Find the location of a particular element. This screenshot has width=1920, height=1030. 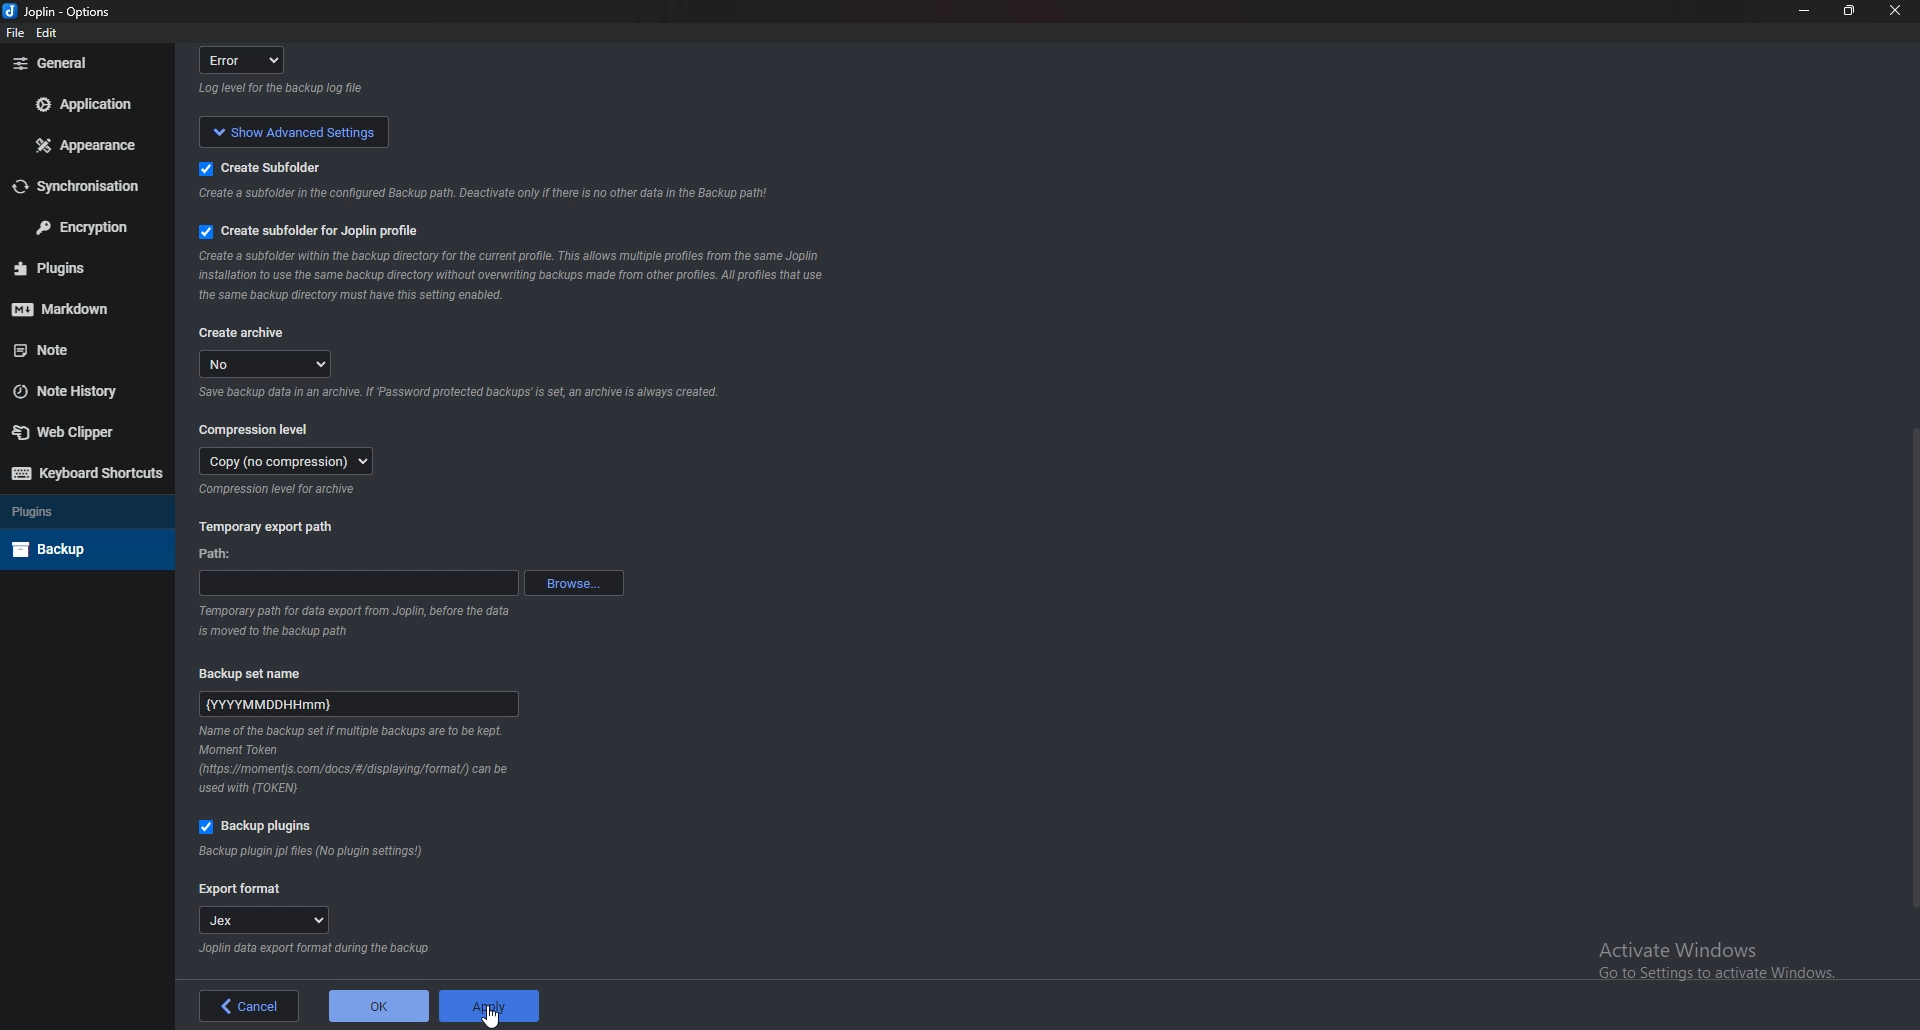

Info is located at coordinates (510, 277).